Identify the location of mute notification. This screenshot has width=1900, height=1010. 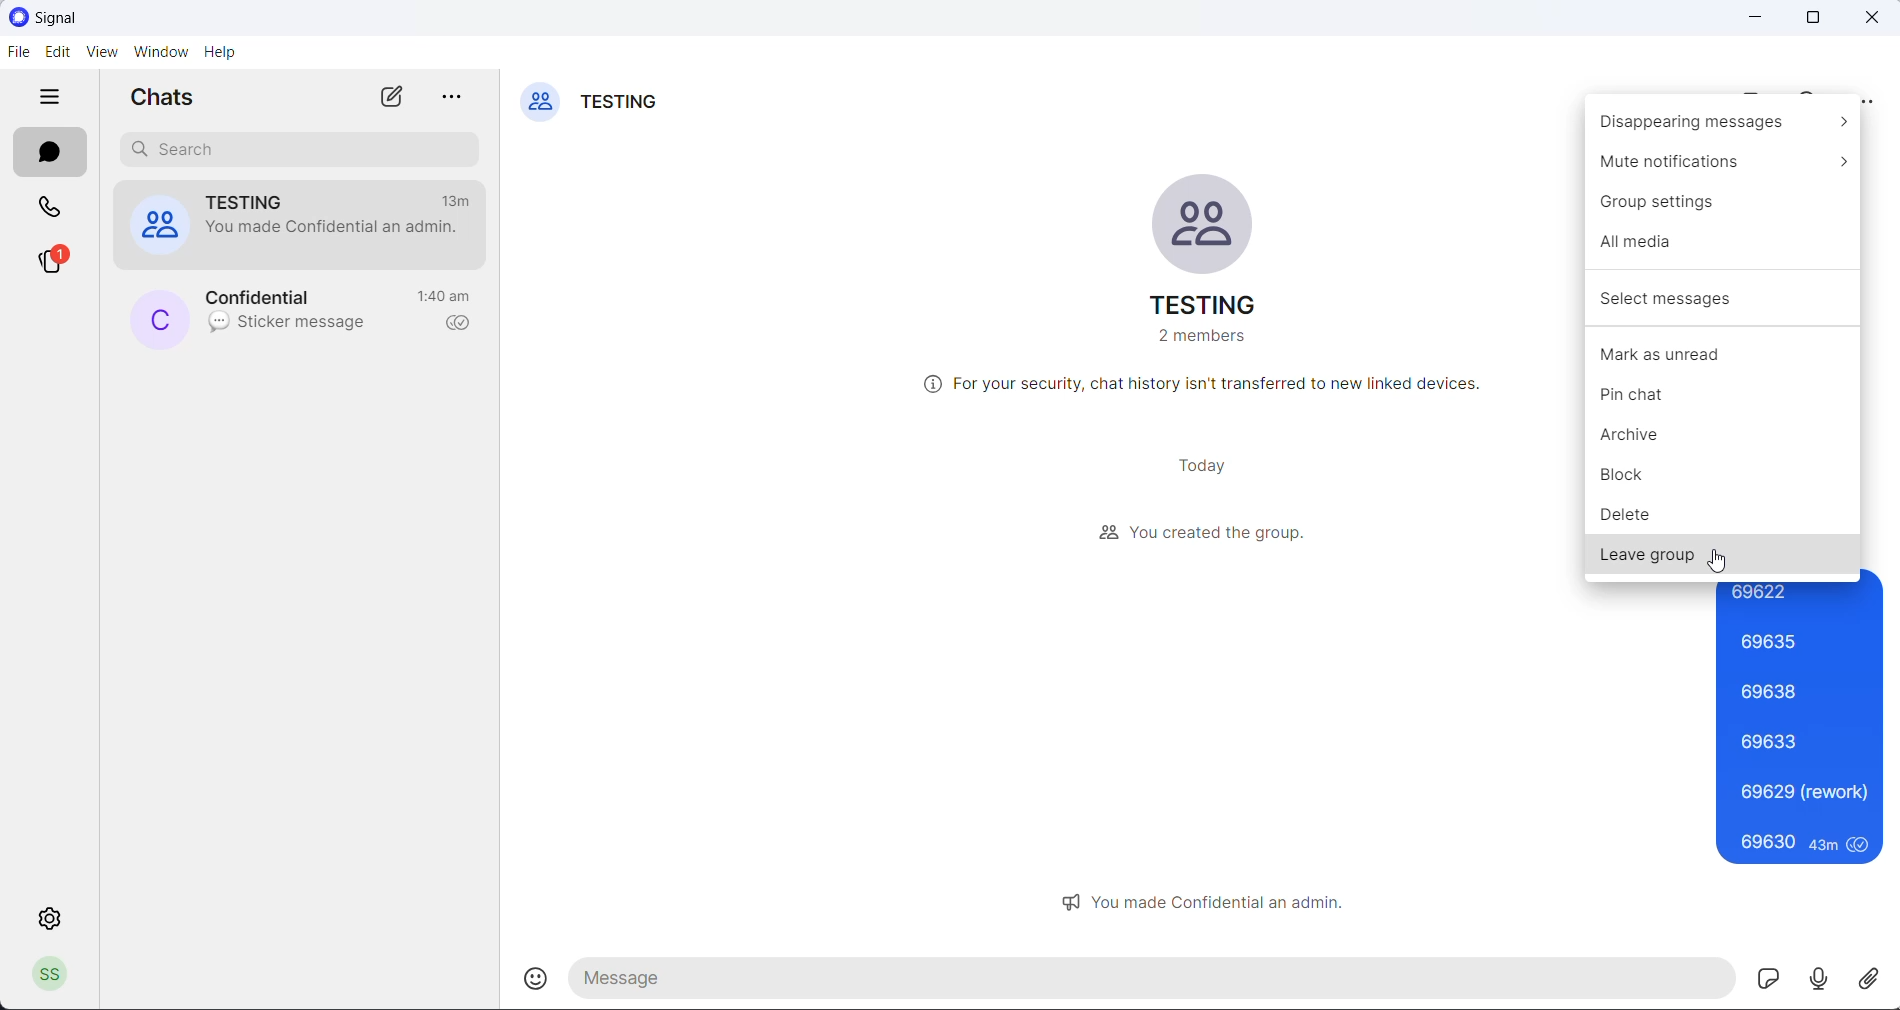
(1724, 159).